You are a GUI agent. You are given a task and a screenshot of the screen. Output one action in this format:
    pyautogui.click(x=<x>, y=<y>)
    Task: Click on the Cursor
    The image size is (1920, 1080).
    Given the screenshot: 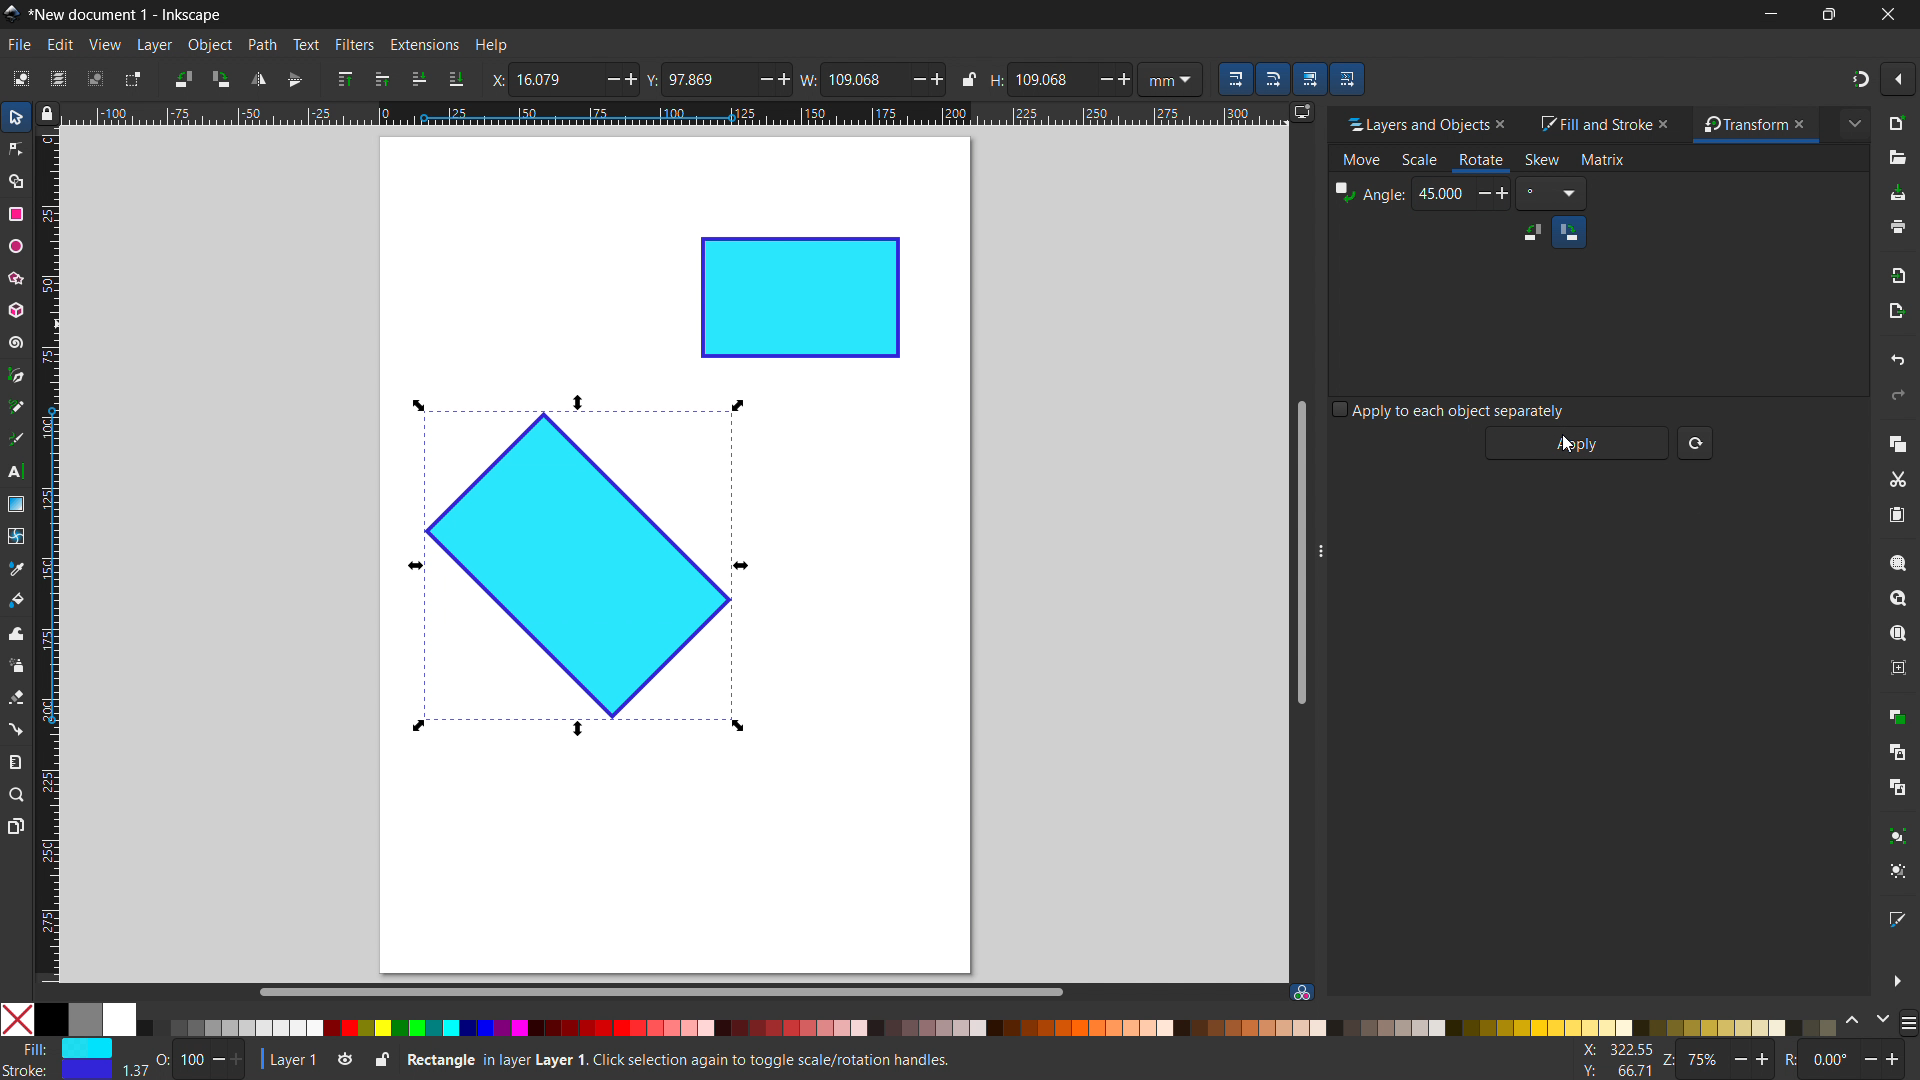 What is the action you would take?
    pyautogui.click(x=1565, y=447)
    